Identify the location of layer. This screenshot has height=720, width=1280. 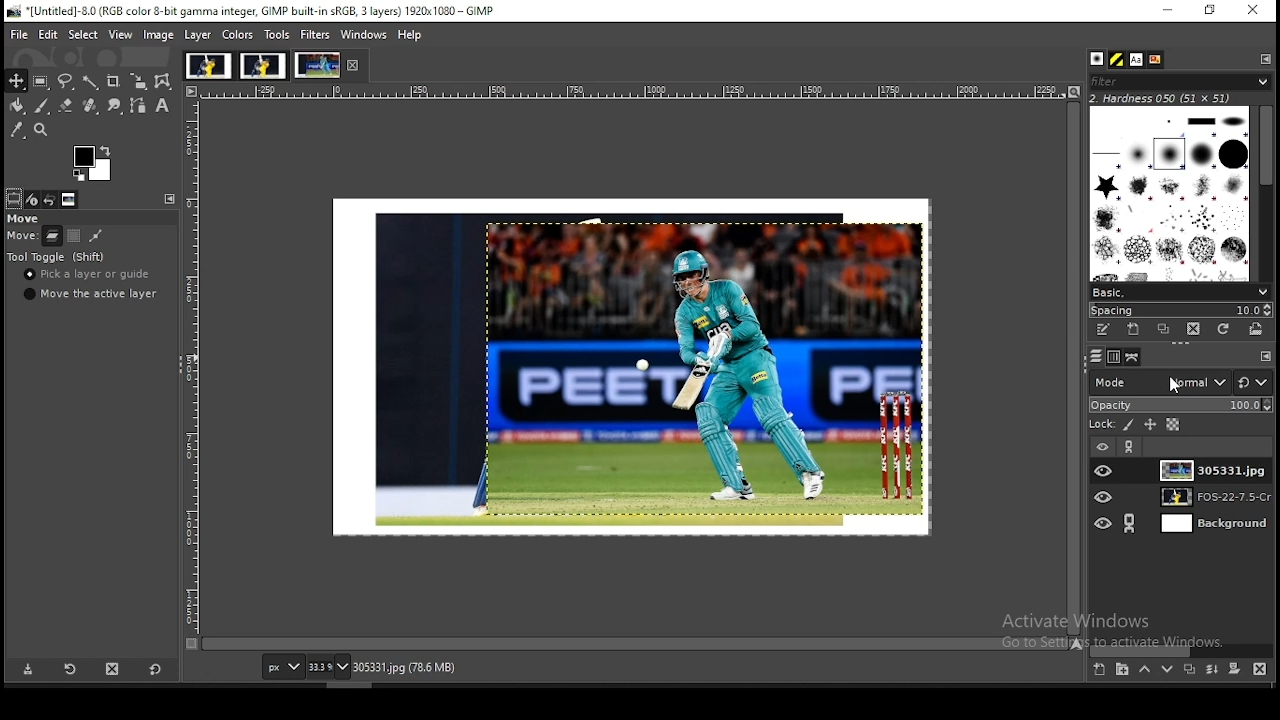
(1208, 497).